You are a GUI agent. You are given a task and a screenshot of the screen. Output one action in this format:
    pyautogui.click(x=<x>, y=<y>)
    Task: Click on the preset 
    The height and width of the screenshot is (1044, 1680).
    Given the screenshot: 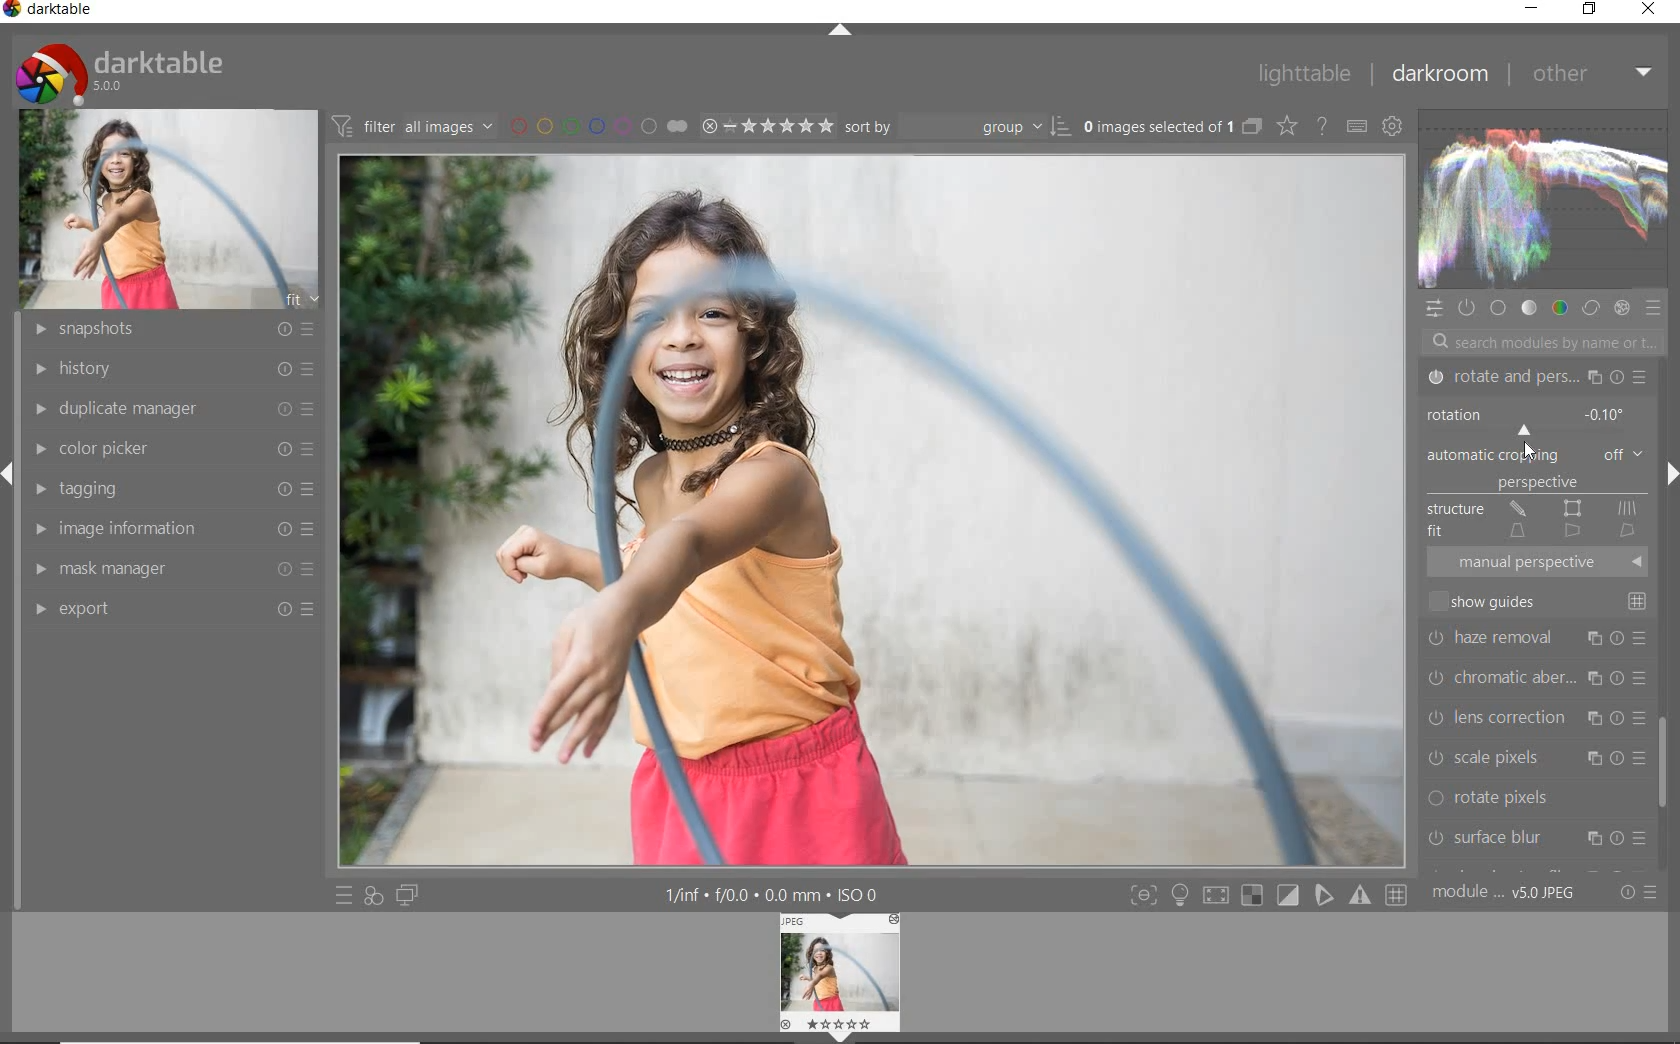 What is the action you would take?
    pyautogui.click(x=1654, y=310)
    